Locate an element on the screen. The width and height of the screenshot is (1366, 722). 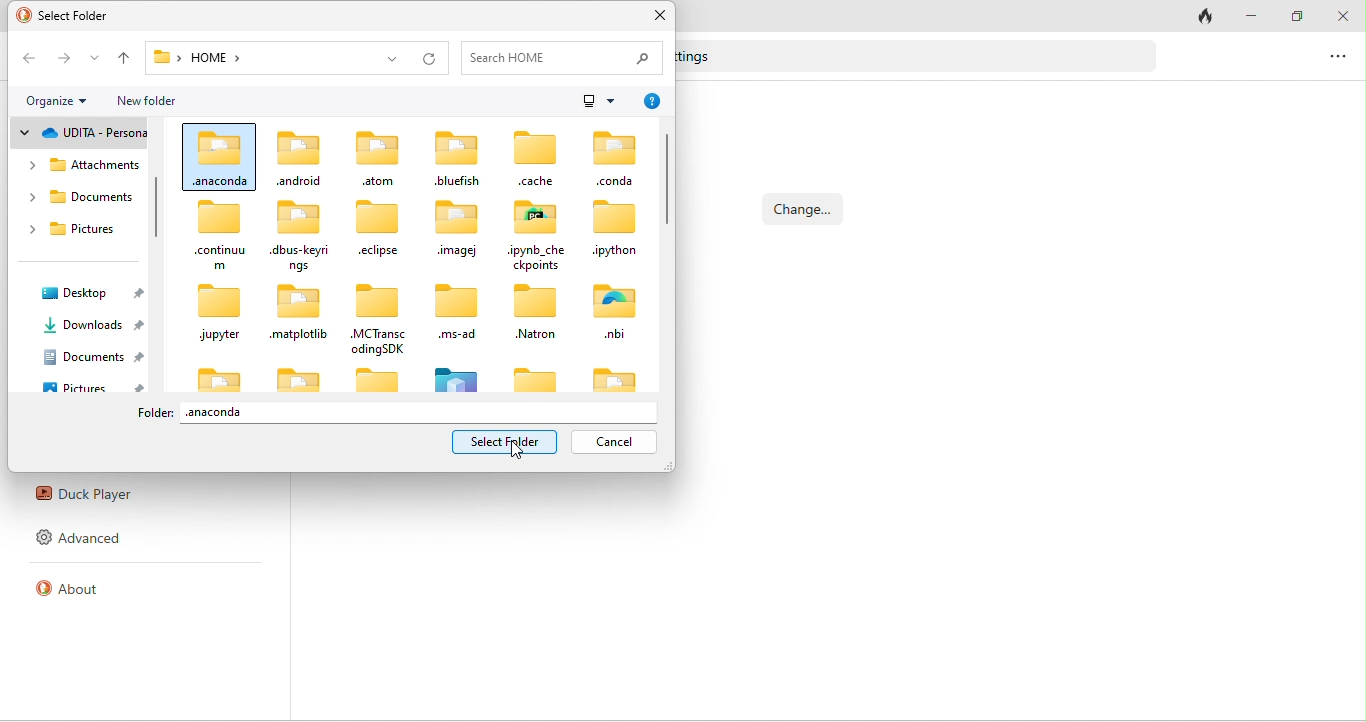
about is located at coordinates (82, 595).